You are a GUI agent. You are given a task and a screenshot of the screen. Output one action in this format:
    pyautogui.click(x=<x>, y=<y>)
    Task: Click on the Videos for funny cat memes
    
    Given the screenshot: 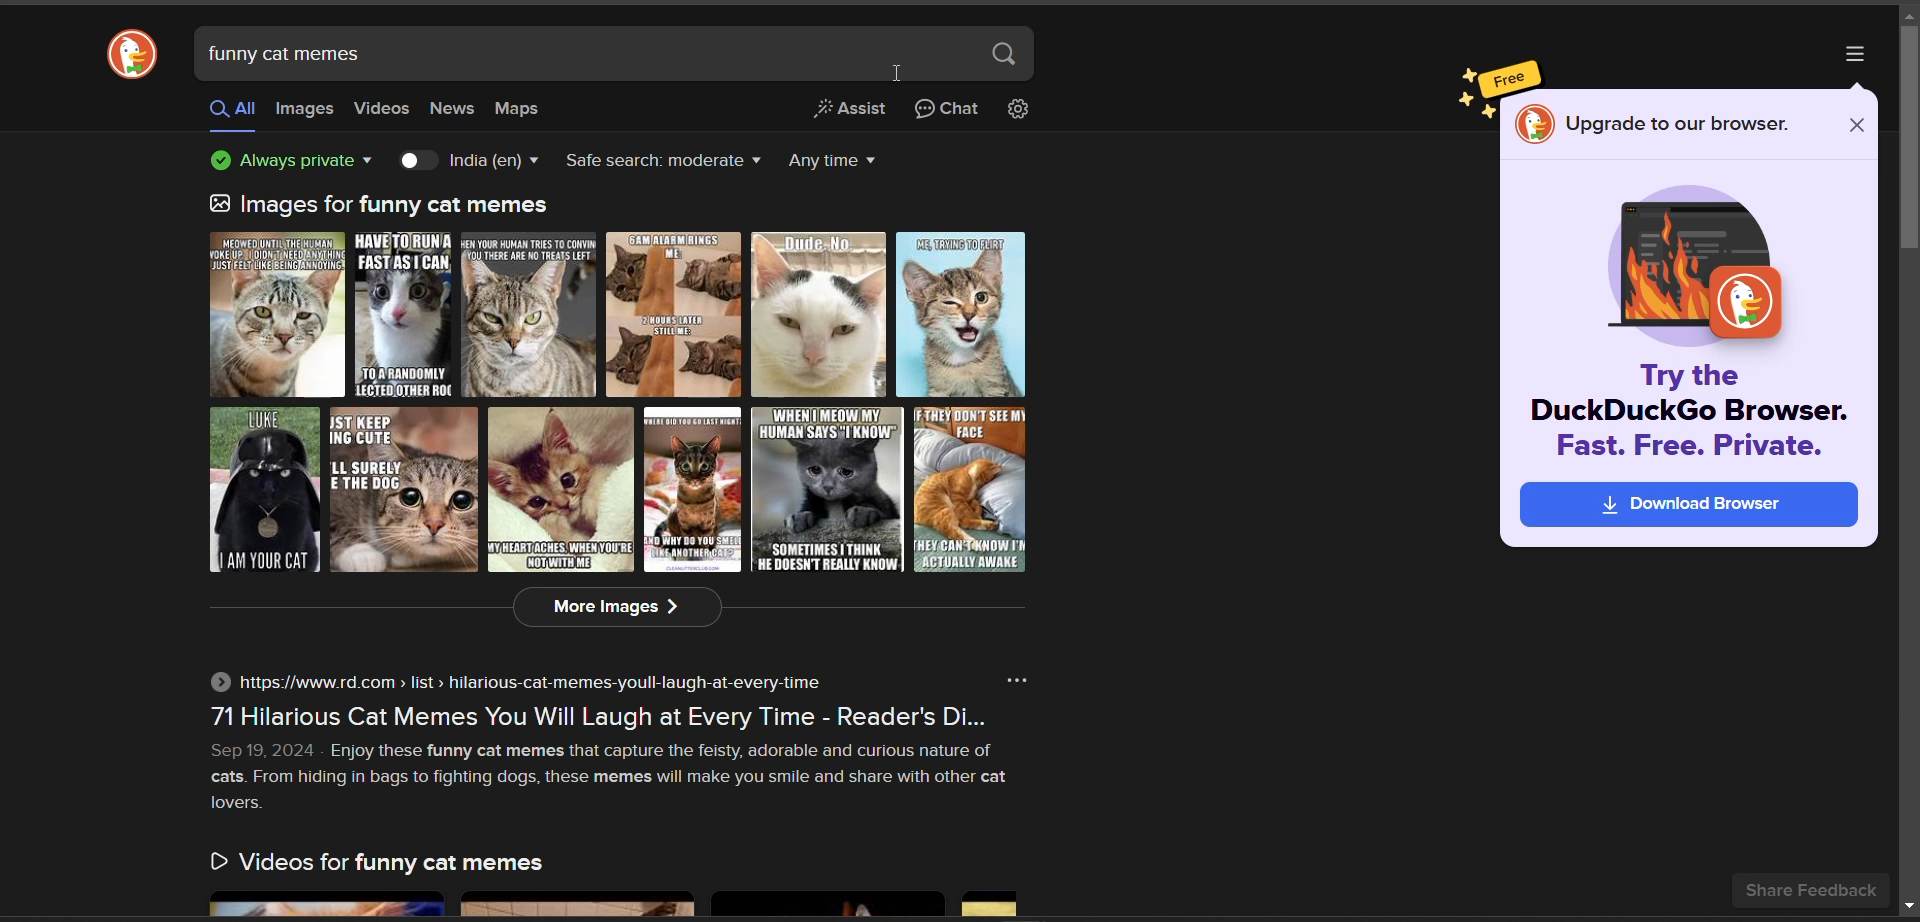 What is the action you would take?
    pyautogui.click(x=375, y=865)
    